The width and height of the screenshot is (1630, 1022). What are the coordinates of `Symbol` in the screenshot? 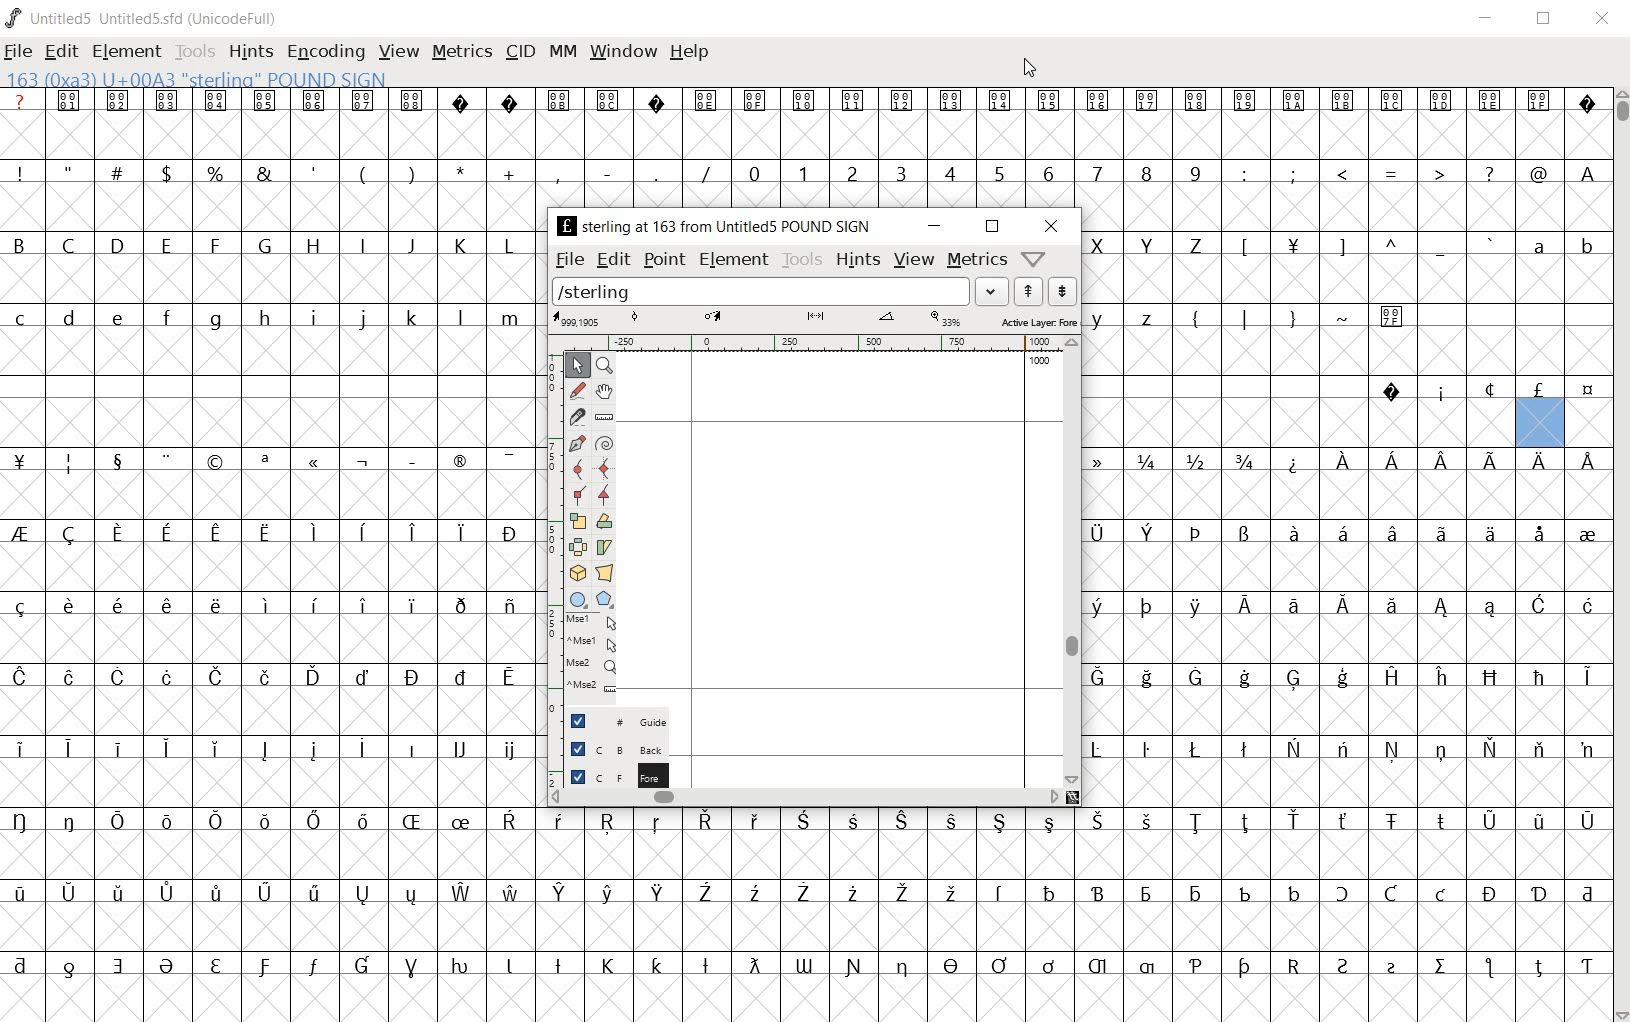 It's located at (1244, 678).